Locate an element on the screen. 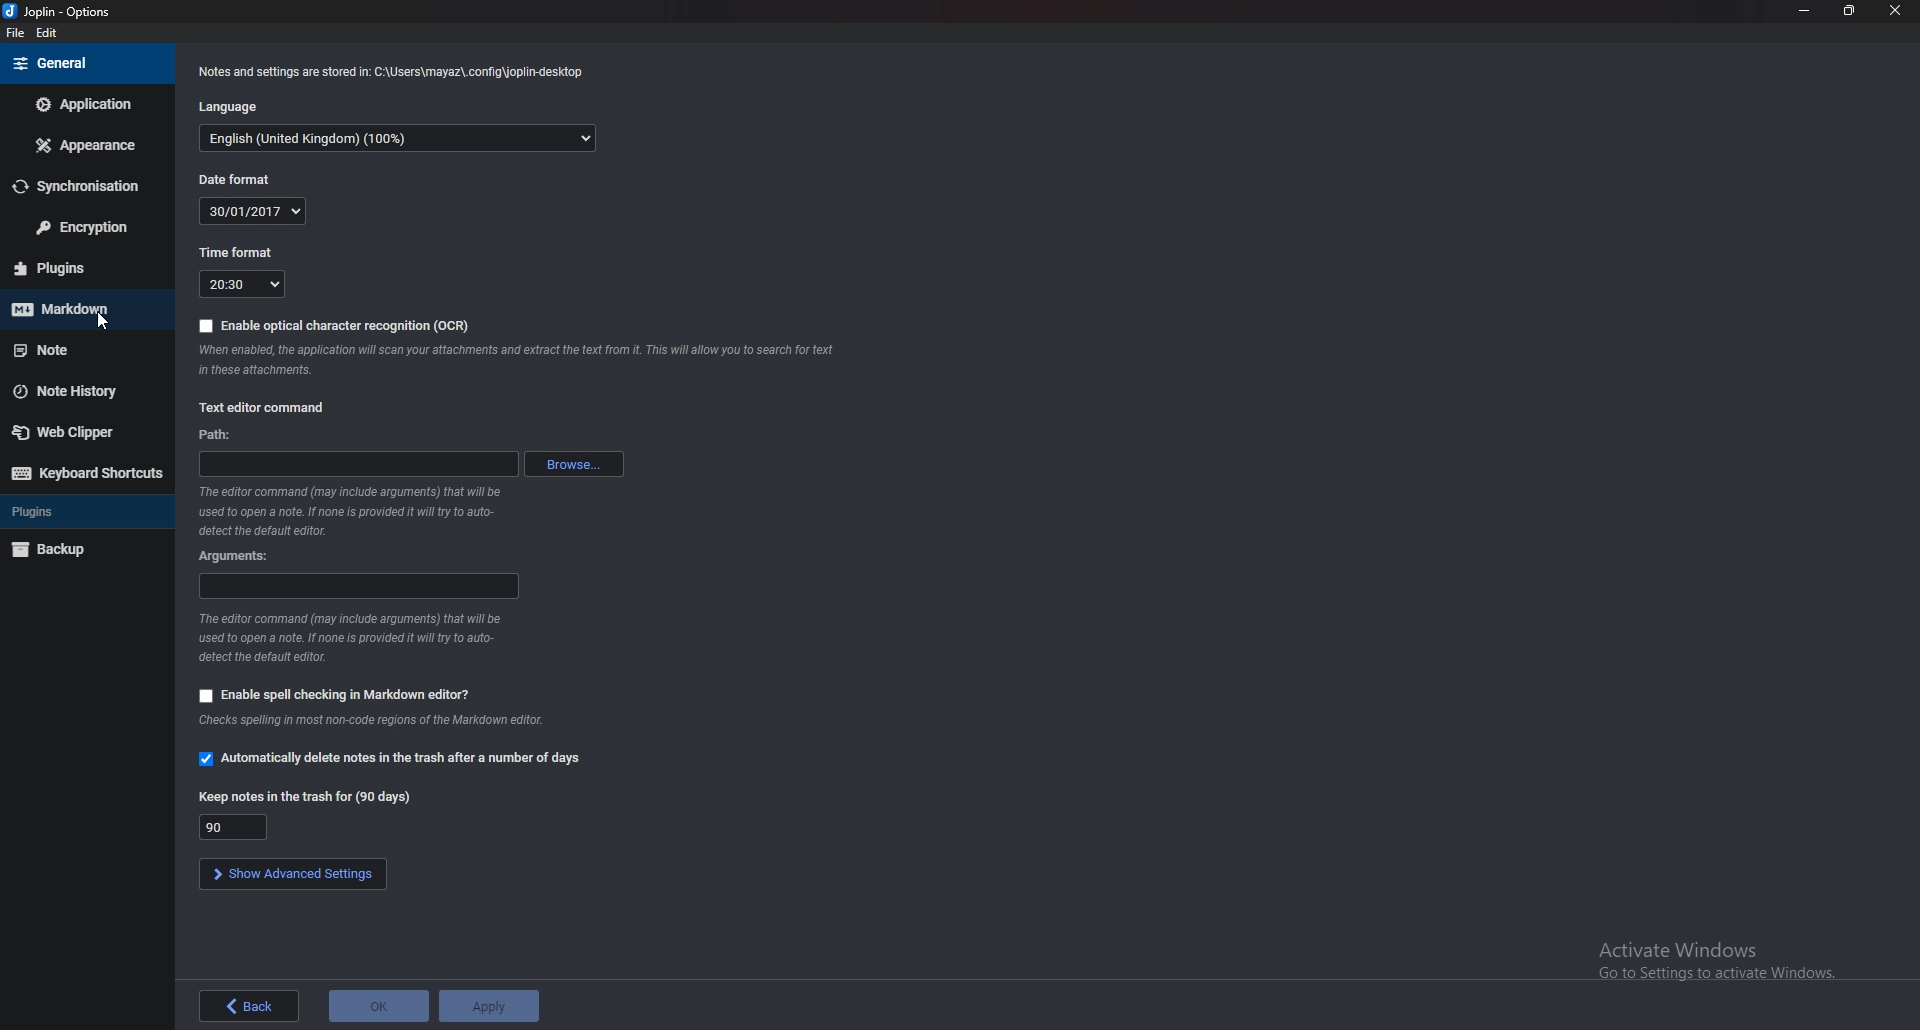 The height and width of the screenshot is (1030, 1920). Automatically delete notes is located at coordinates (392, 759).